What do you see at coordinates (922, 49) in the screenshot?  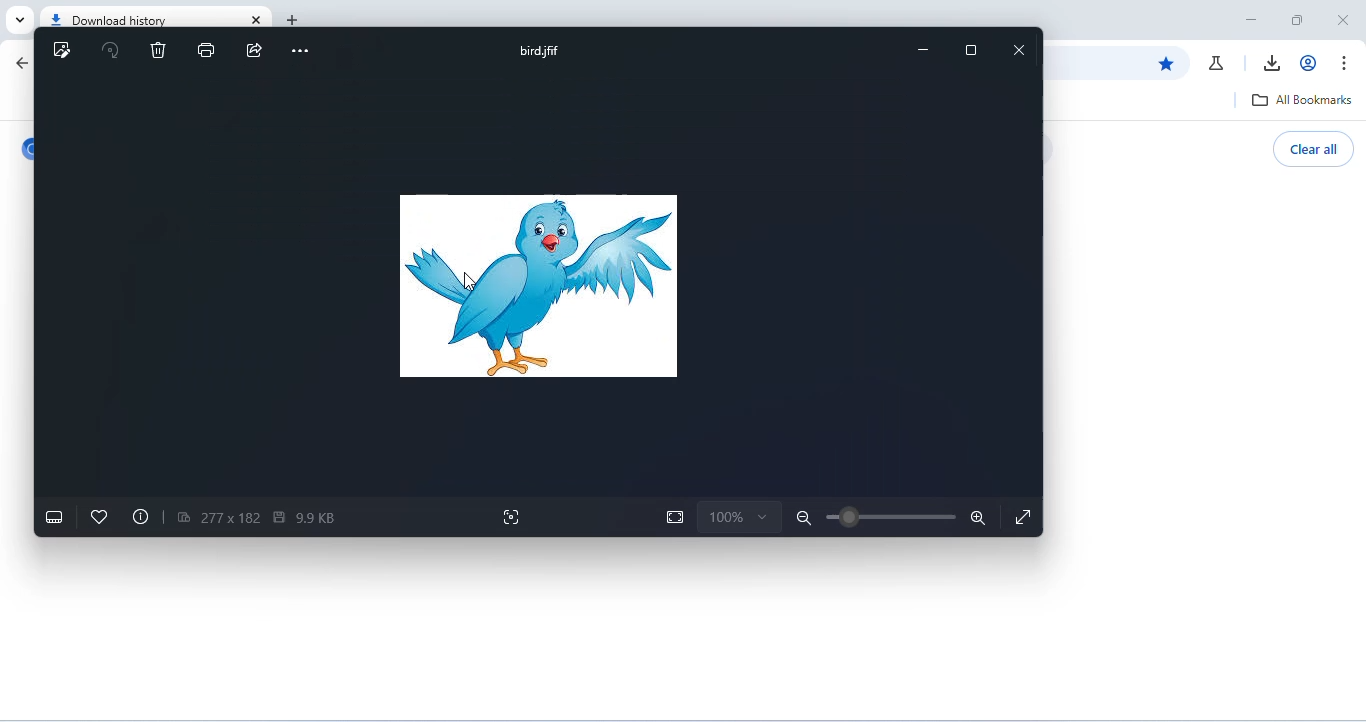 I see `minimize` at bounding box center [922, 49].